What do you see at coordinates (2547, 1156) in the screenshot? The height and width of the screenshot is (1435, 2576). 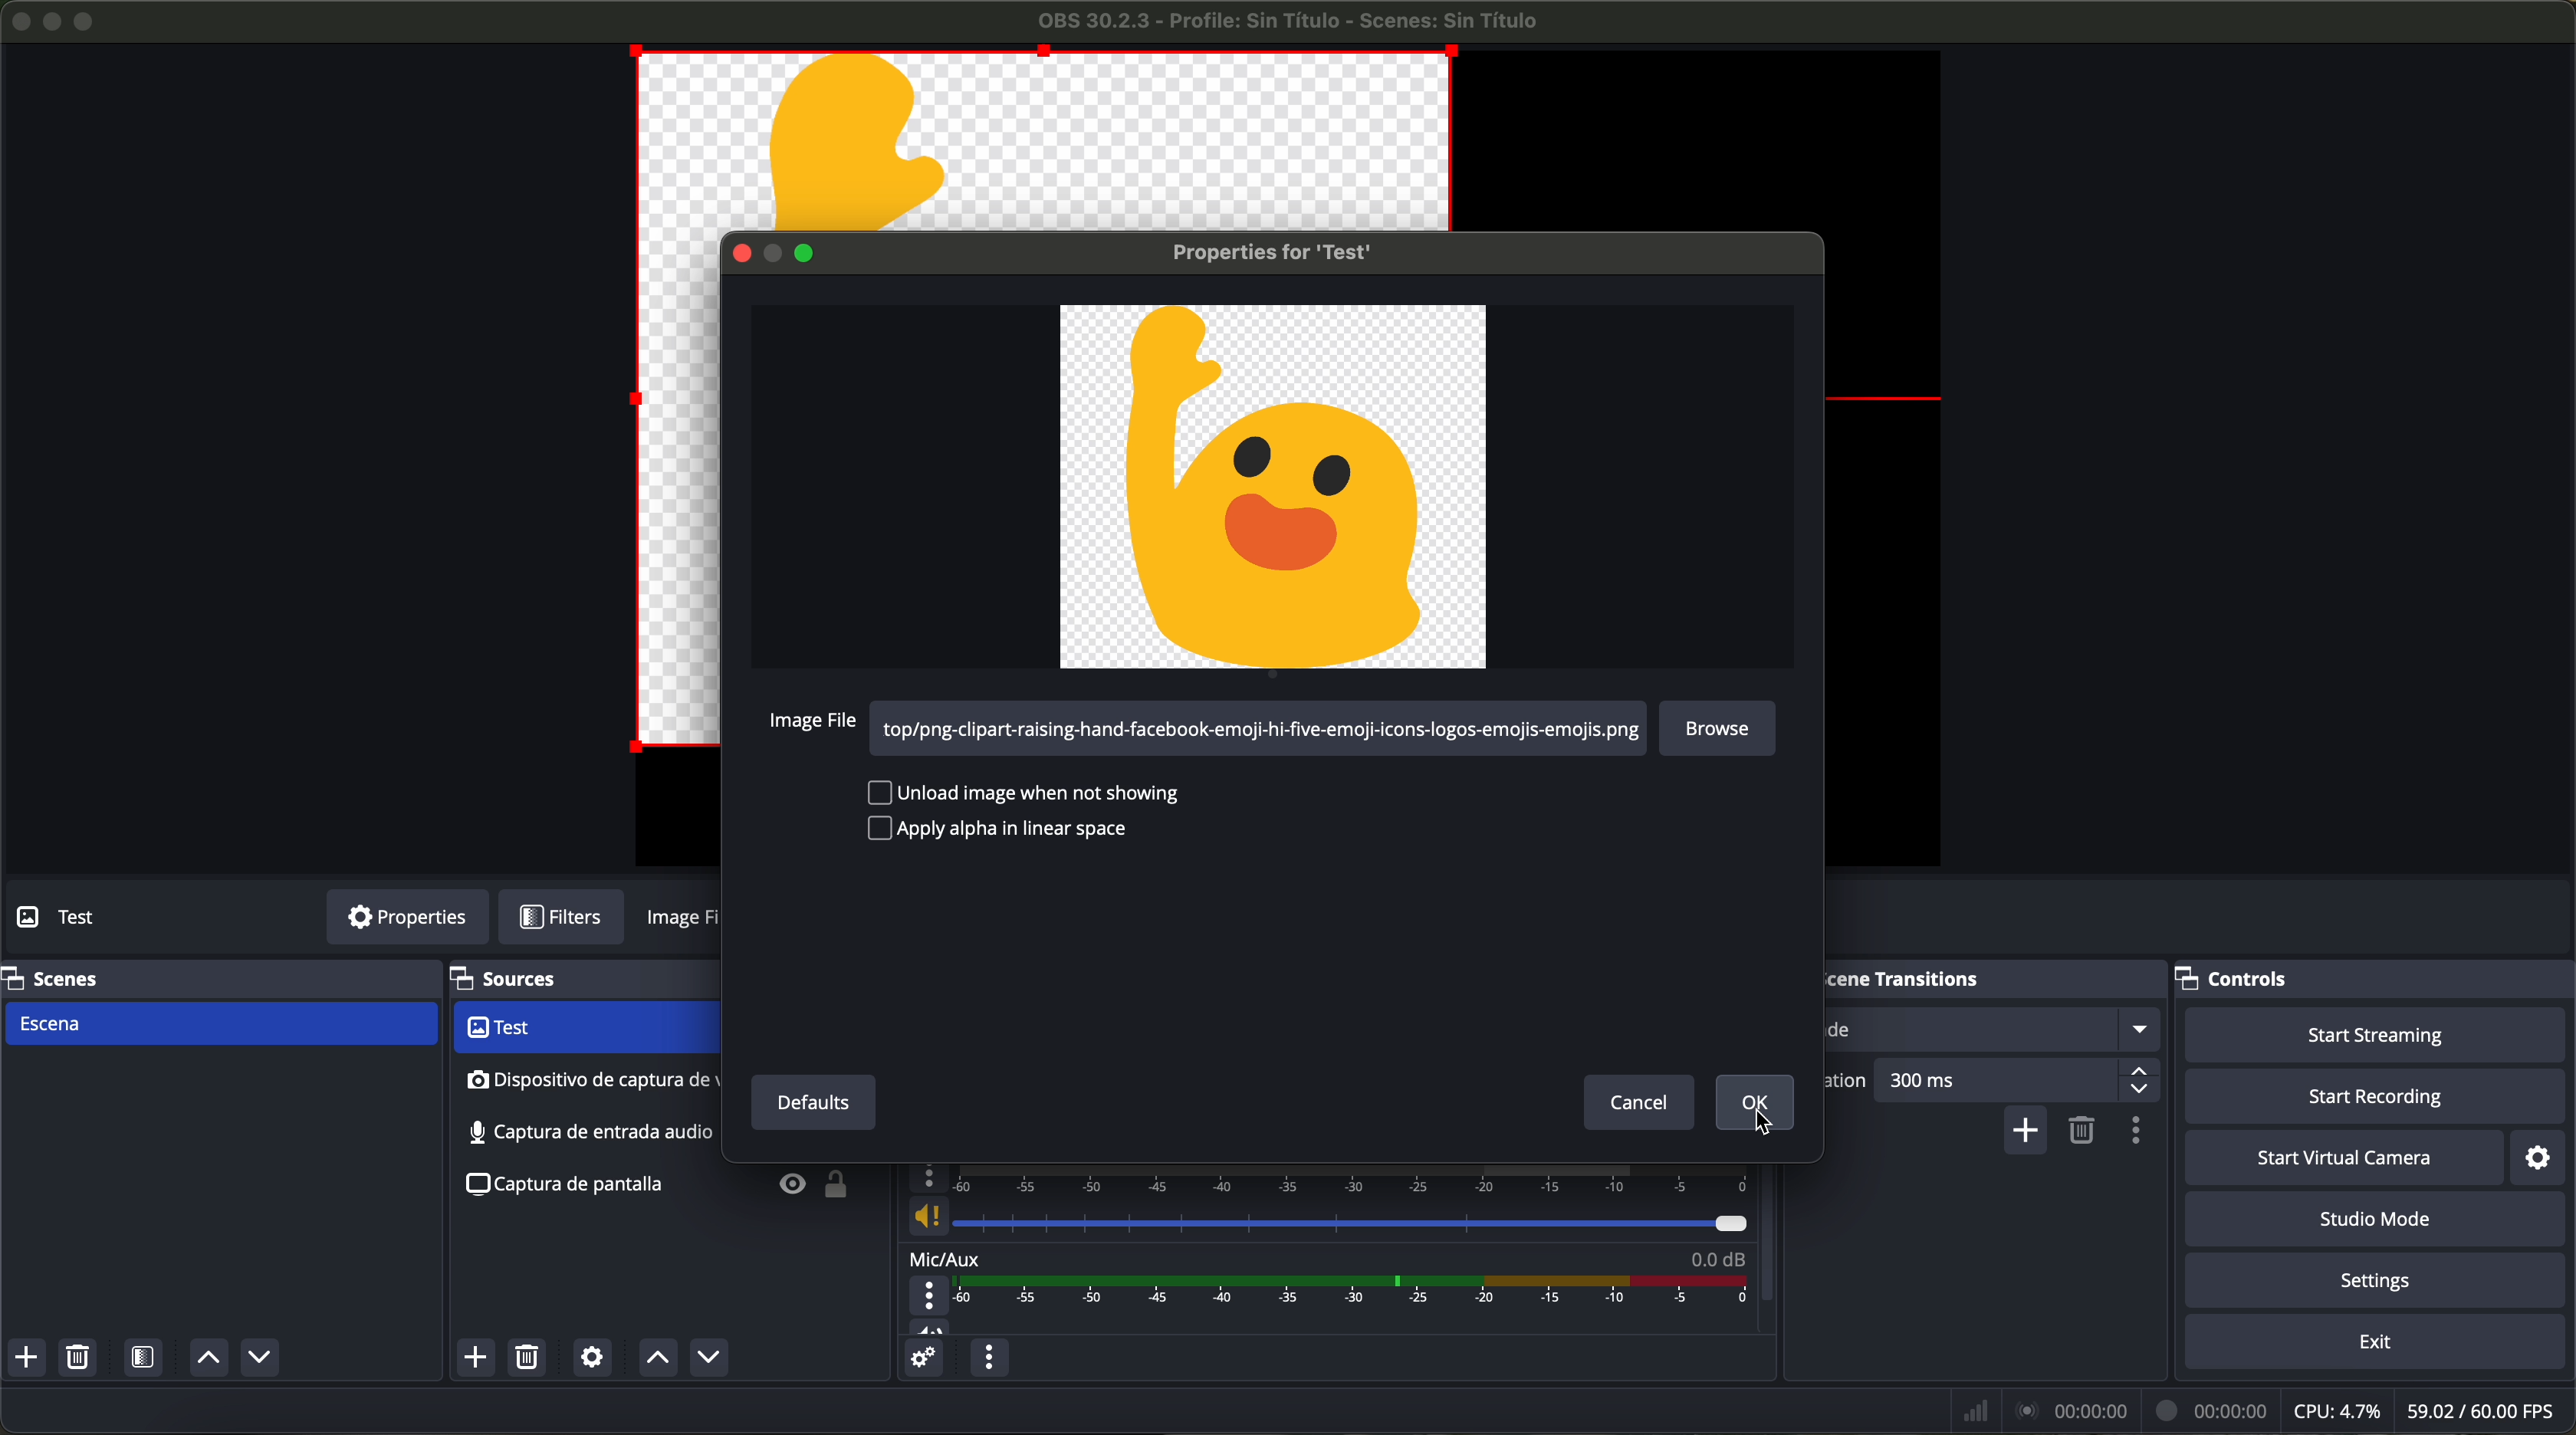 I see `settings` at bounding box center [2547, 1156].